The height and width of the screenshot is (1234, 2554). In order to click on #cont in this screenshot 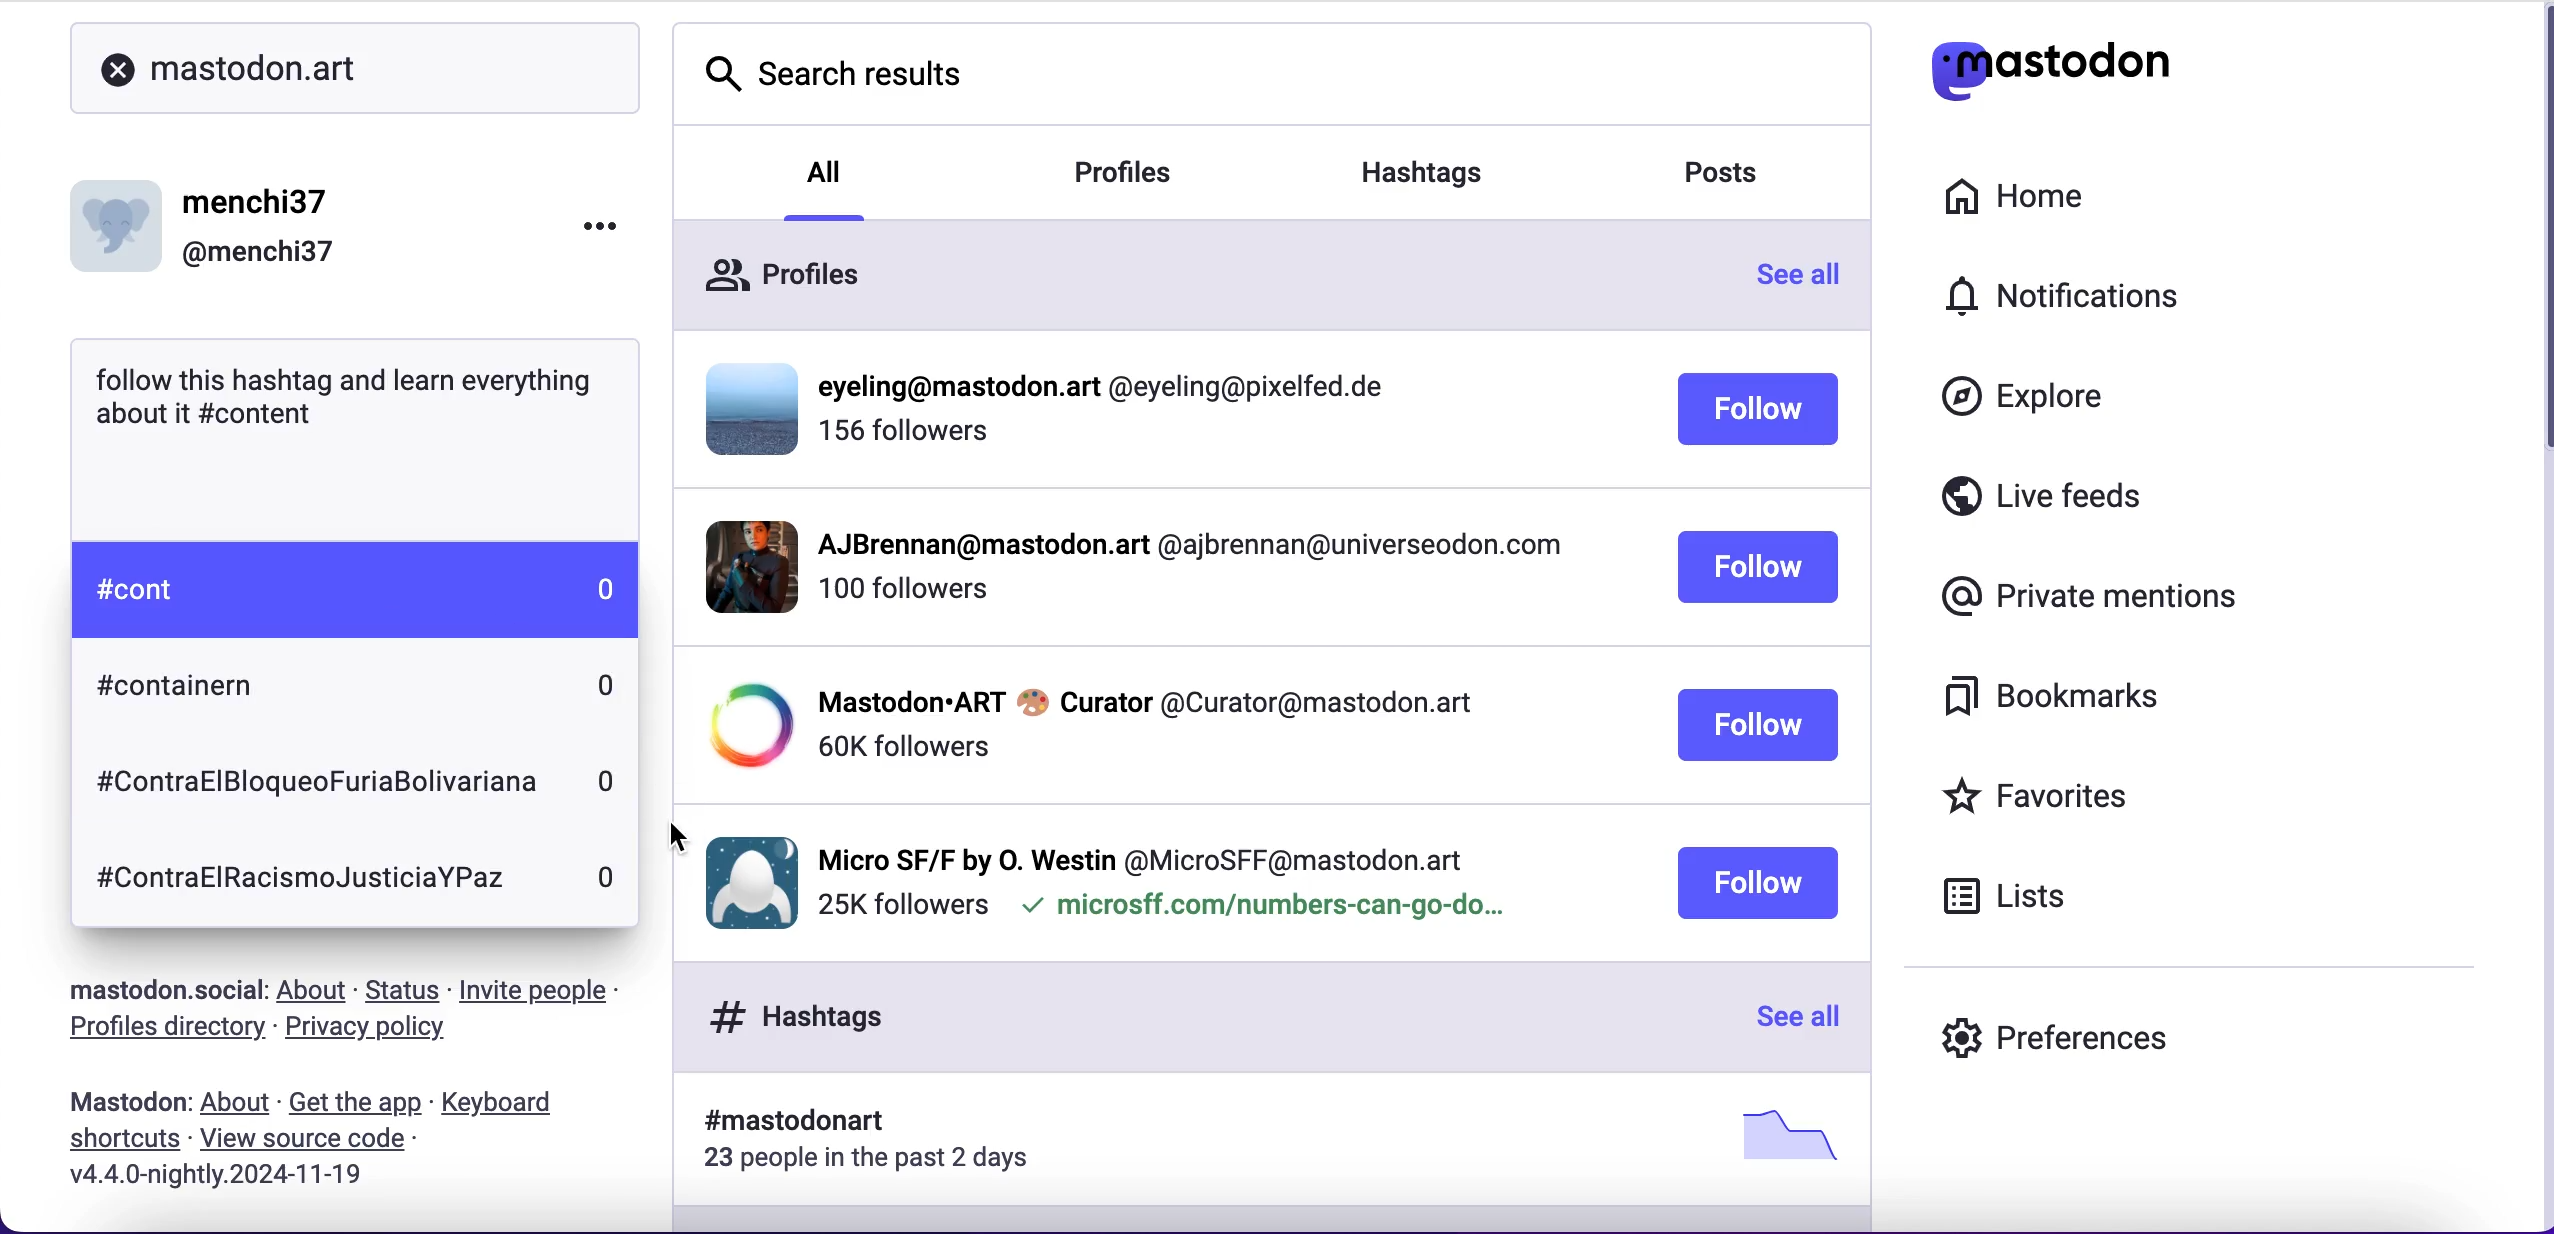, I will do `click(132, 598)`.